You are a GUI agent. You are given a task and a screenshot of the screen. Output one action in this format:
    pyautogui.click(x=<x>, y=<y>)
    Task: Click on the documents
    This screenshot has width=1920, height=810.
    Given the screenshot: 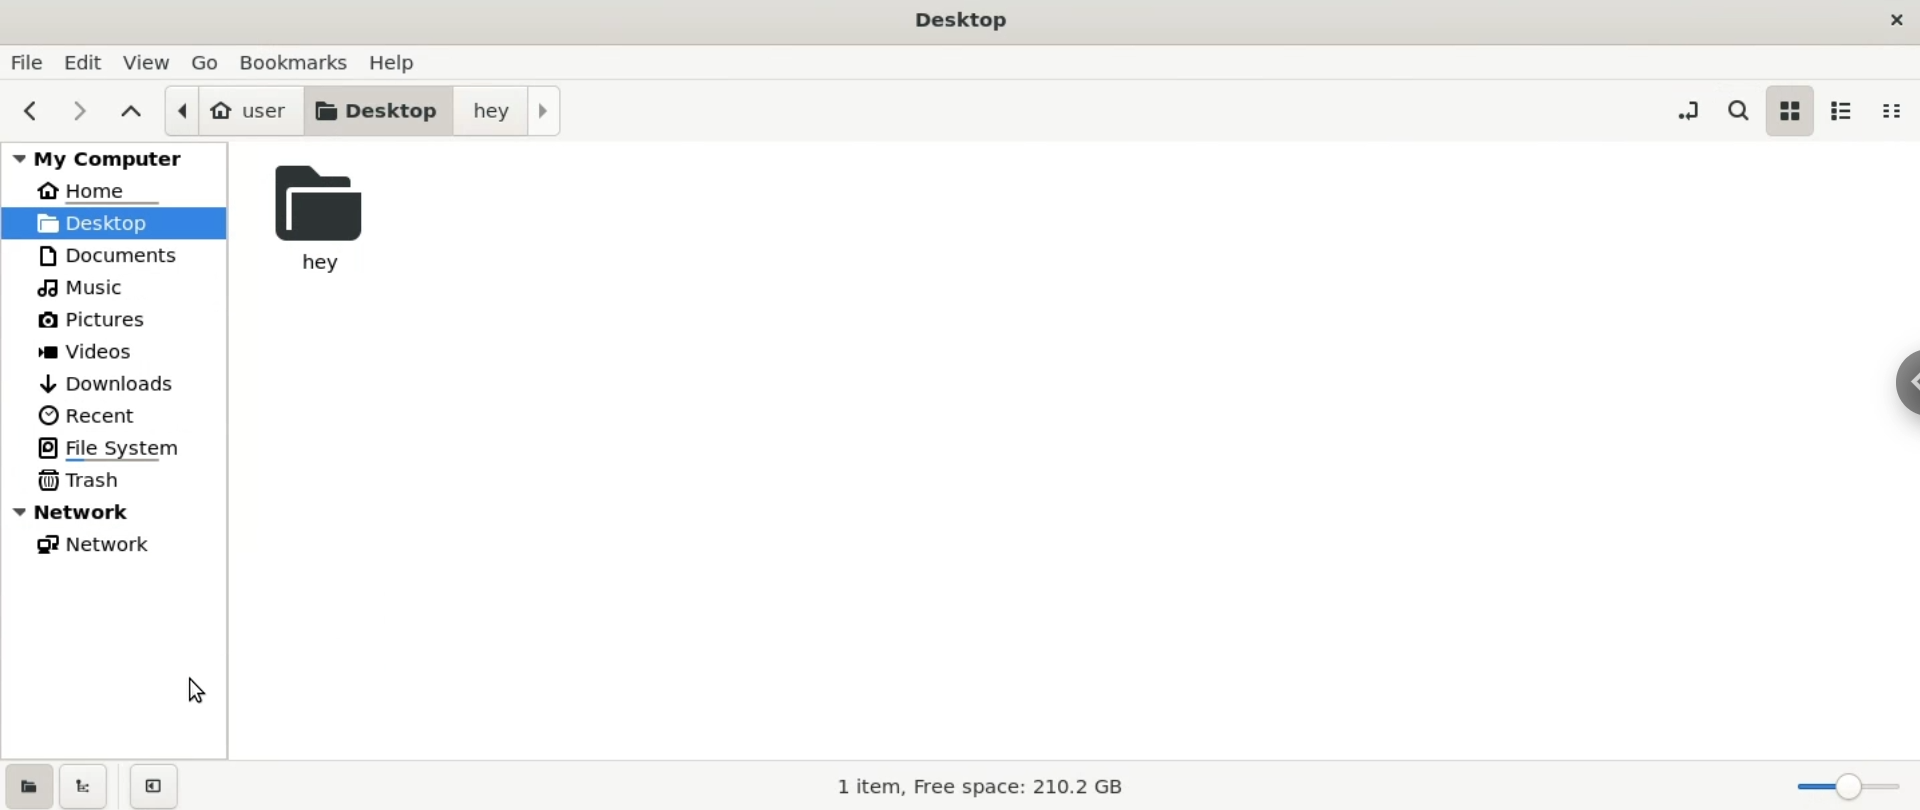 What is the action you would take?
    pyautogui.click(x=111, y=255)
    